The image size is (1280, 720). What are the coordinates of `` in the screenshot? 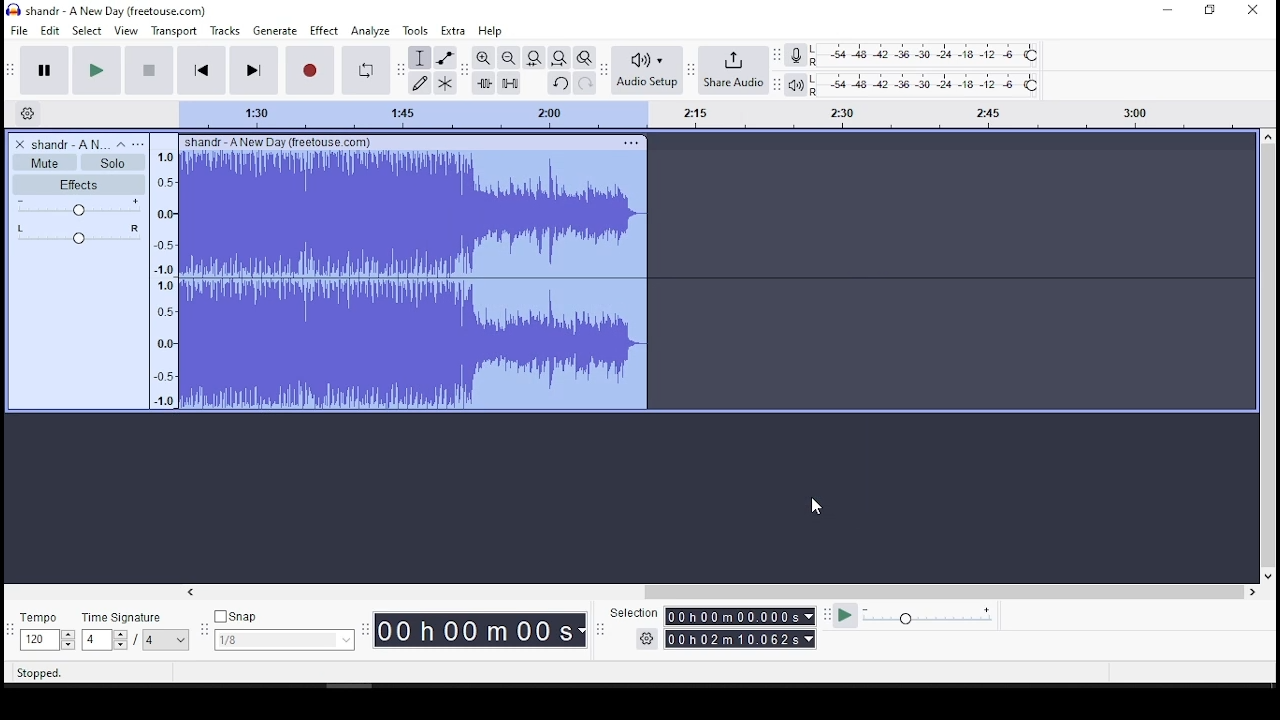 It's located at (44, 69).